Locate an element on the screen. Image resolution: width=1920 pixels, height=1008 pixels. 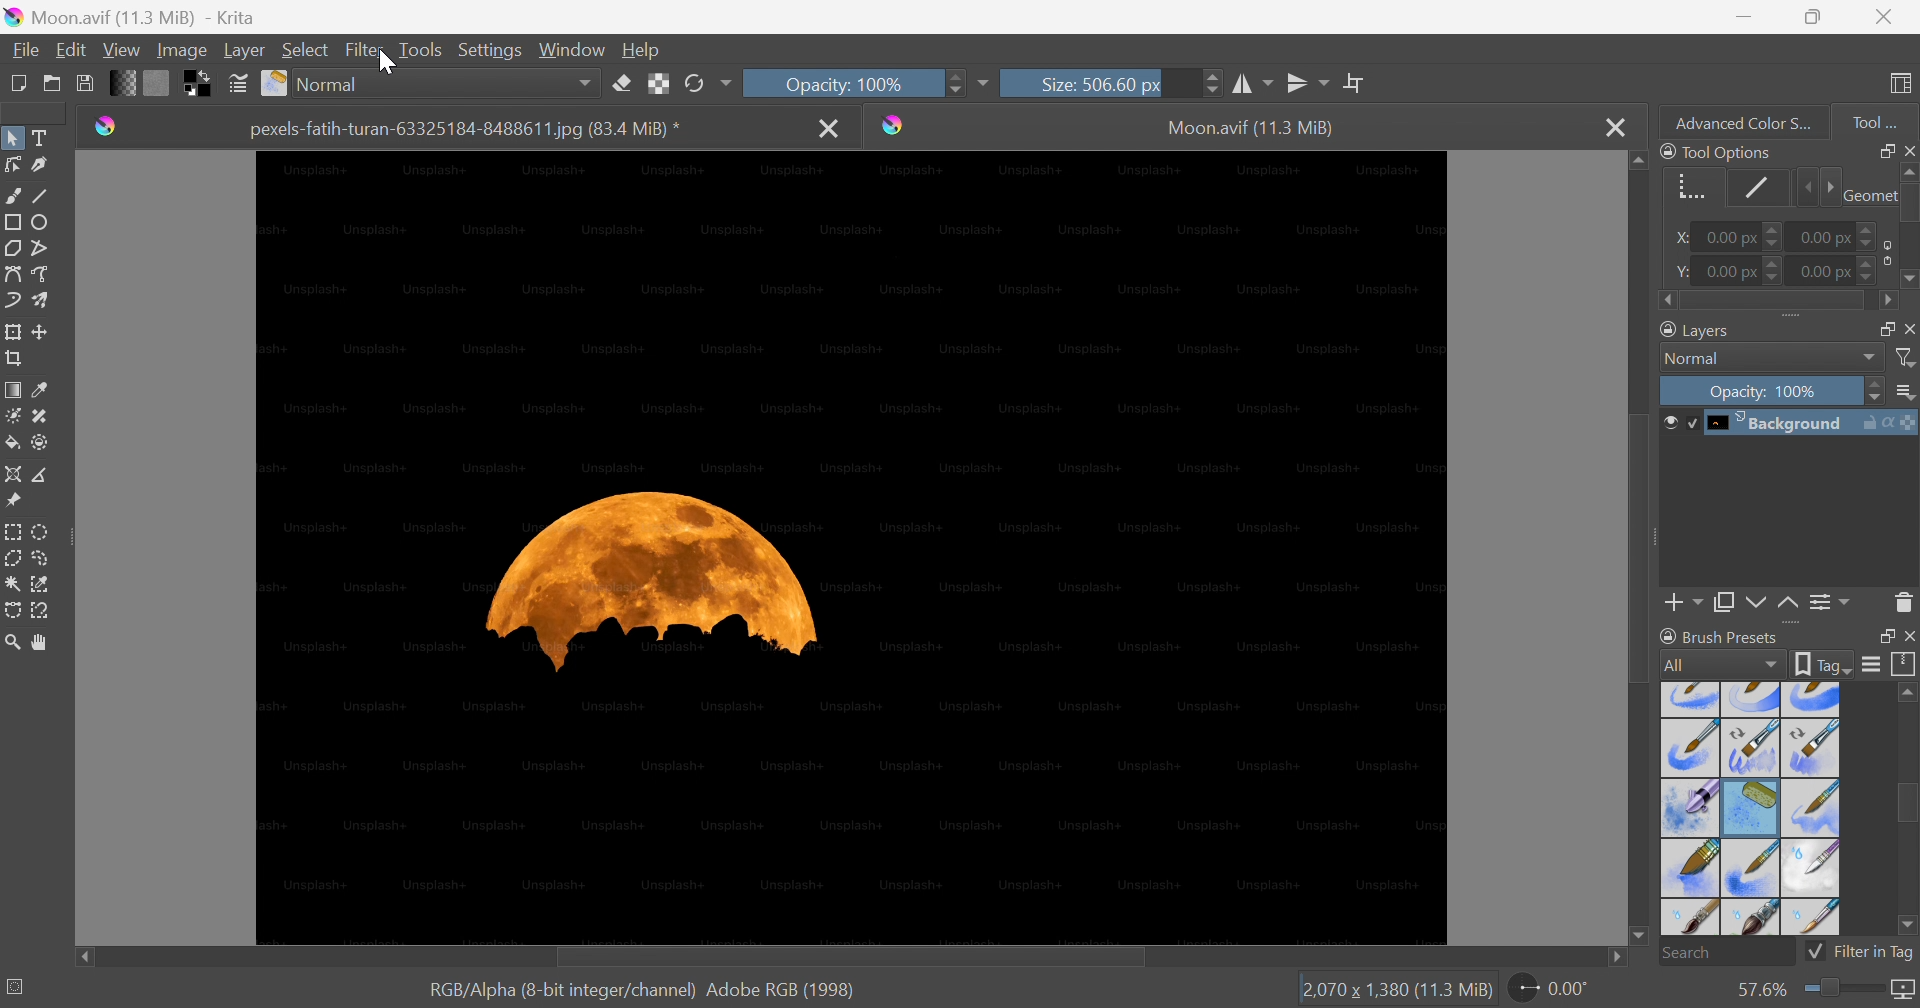
 is located at coordinates (1749, 17).